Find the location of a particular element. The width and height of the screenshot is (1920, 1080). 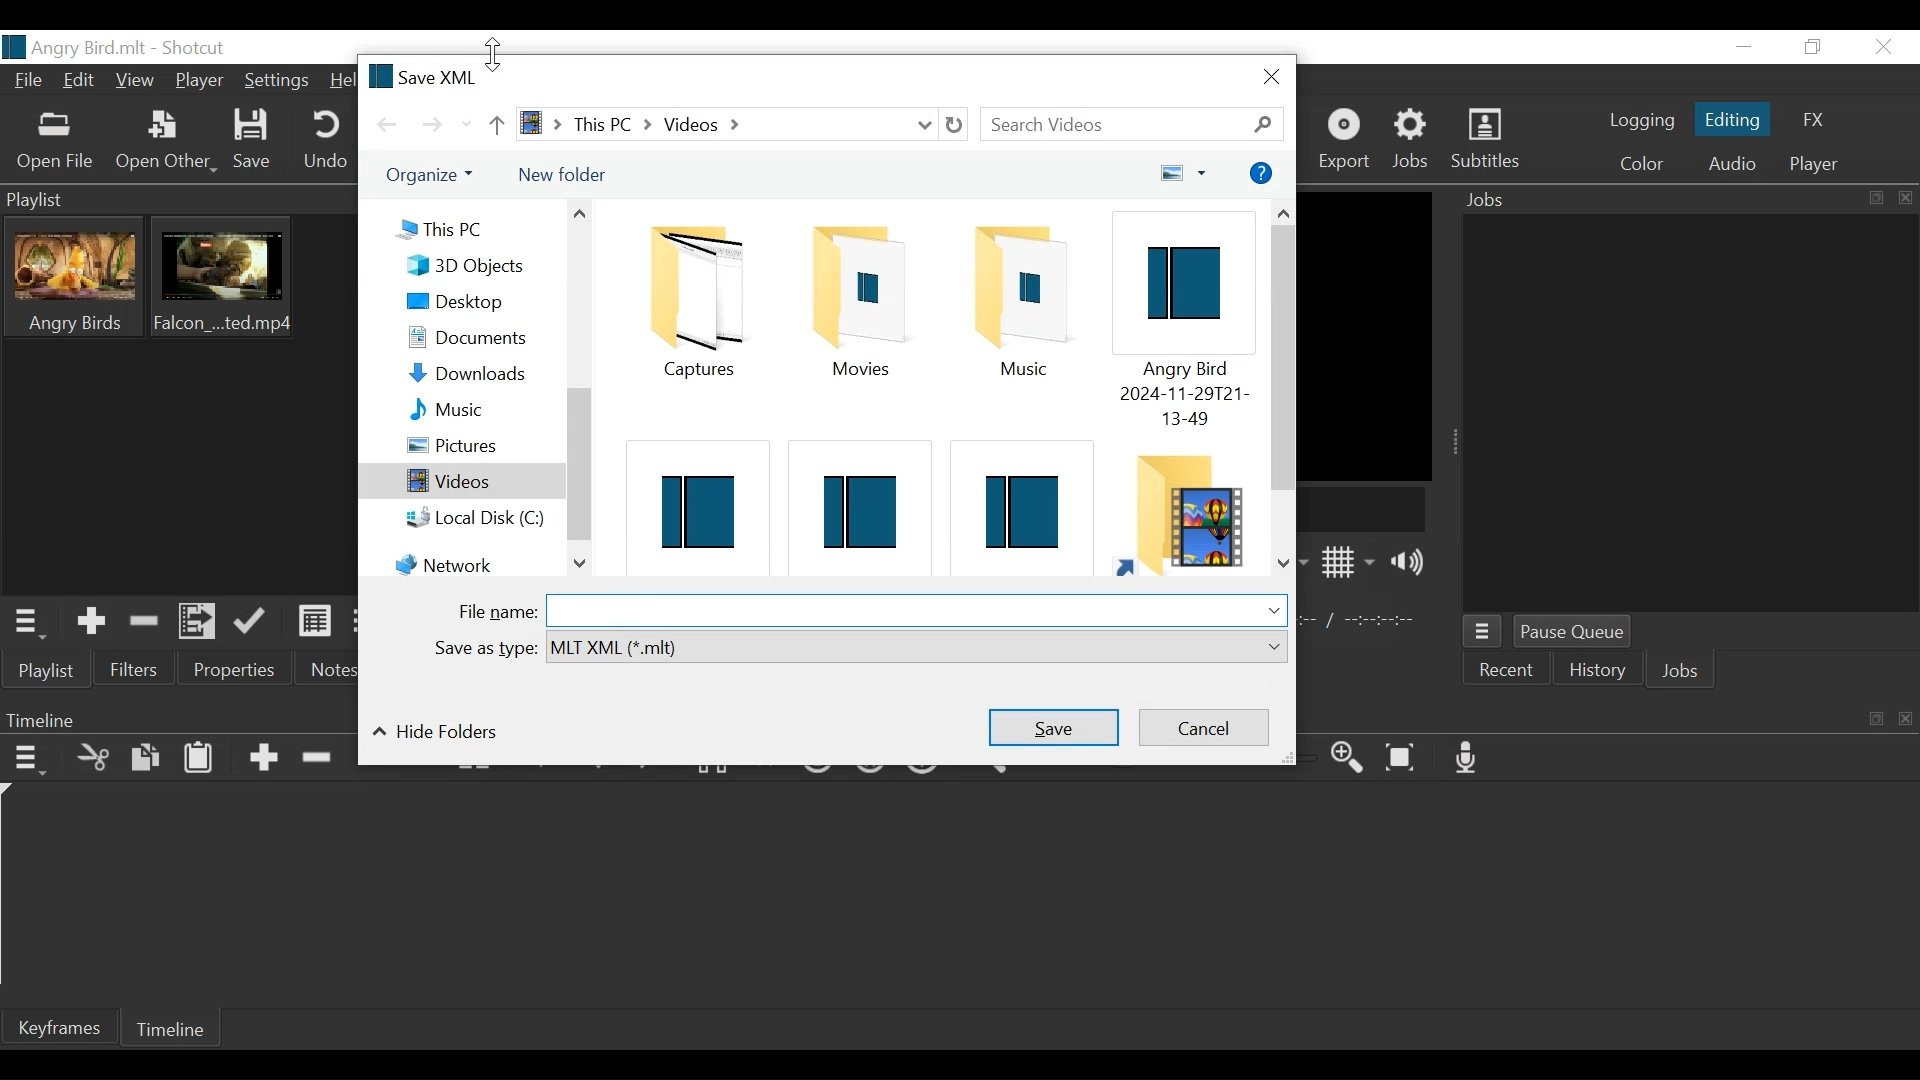

Search is located at coordinates (1131, 125).